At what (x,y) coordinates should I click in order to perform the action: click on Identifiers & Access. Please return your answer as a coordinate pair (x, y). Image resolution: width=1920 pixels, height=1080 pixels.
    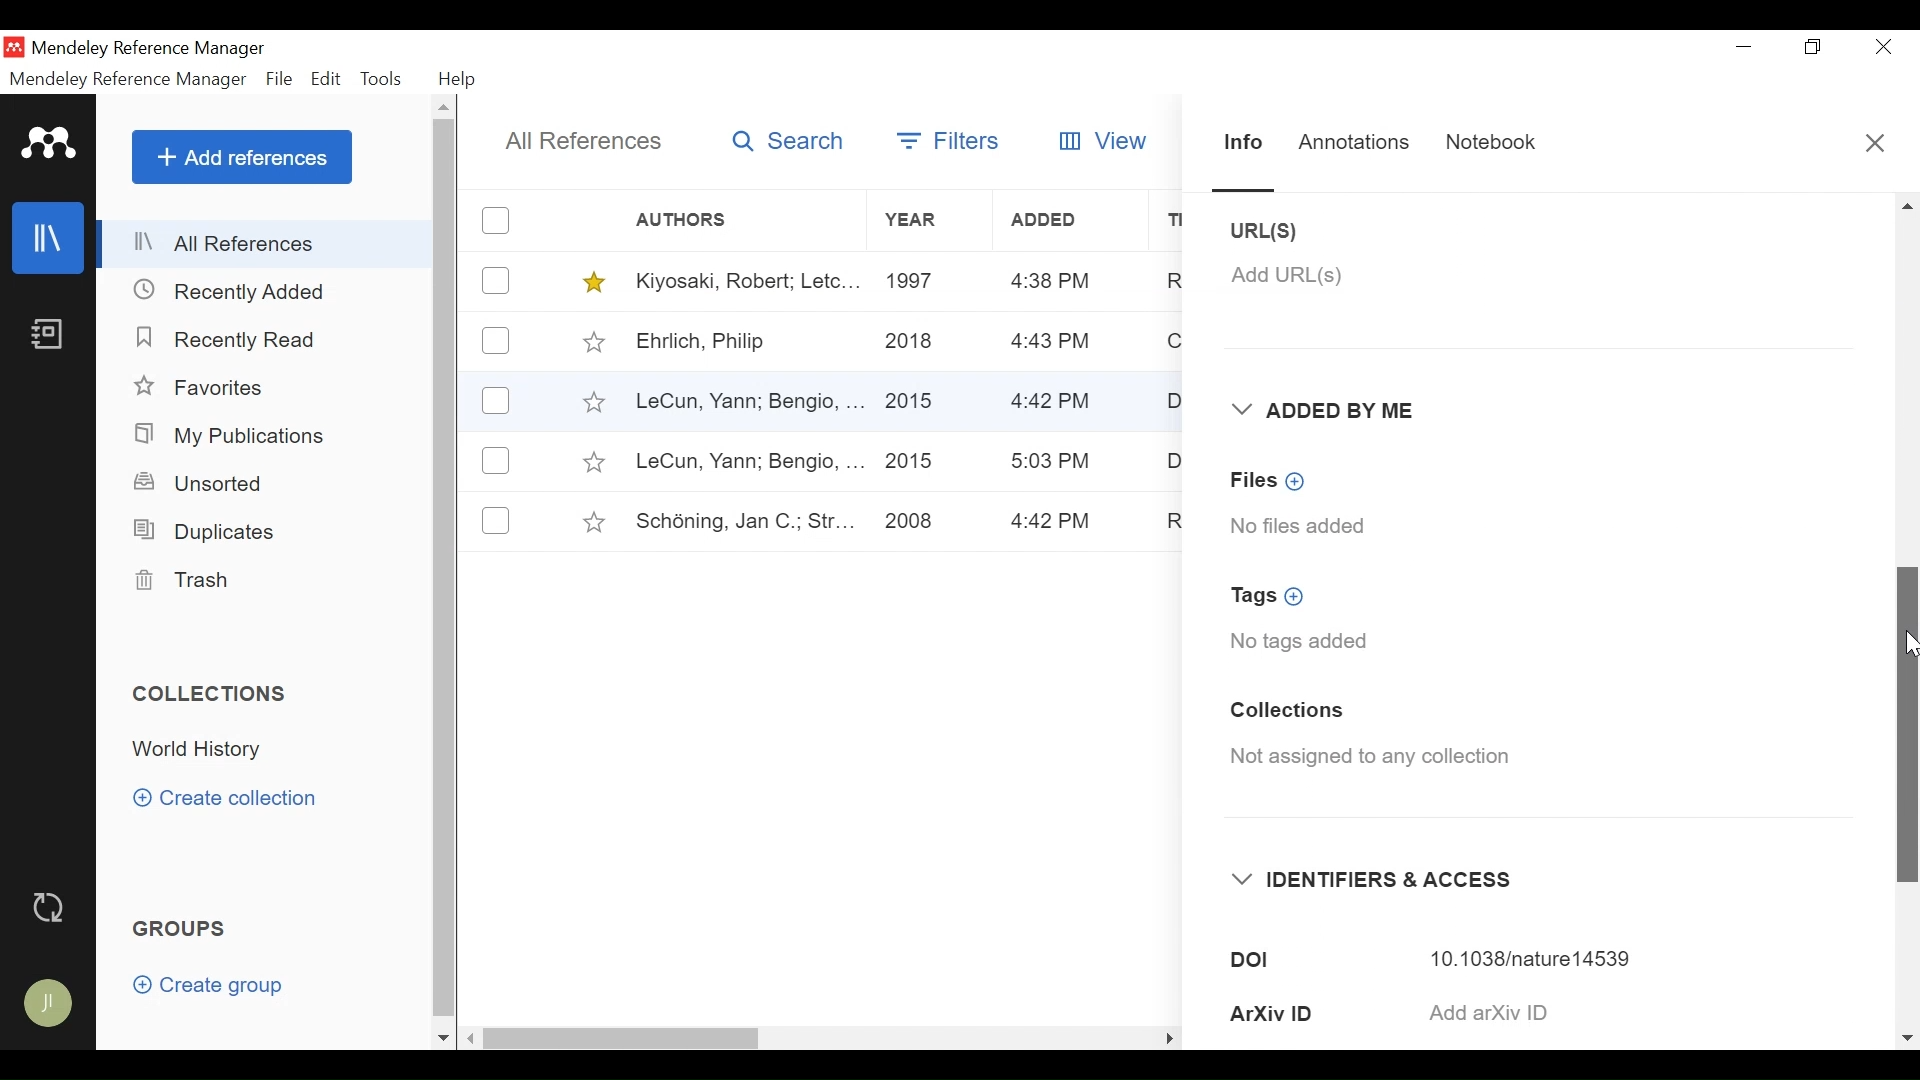
    Looking at the image, I should click on (1377, 880).